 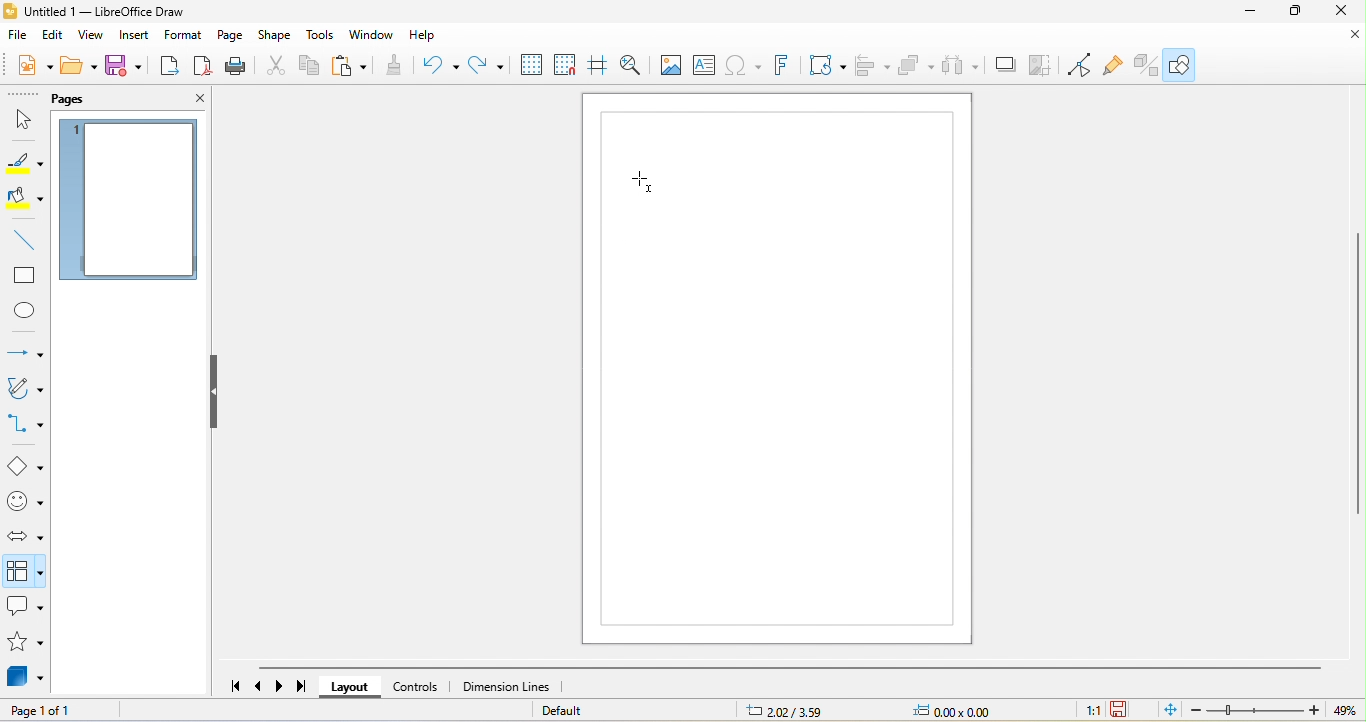 I want to click on export, so click(x=169, y=66).